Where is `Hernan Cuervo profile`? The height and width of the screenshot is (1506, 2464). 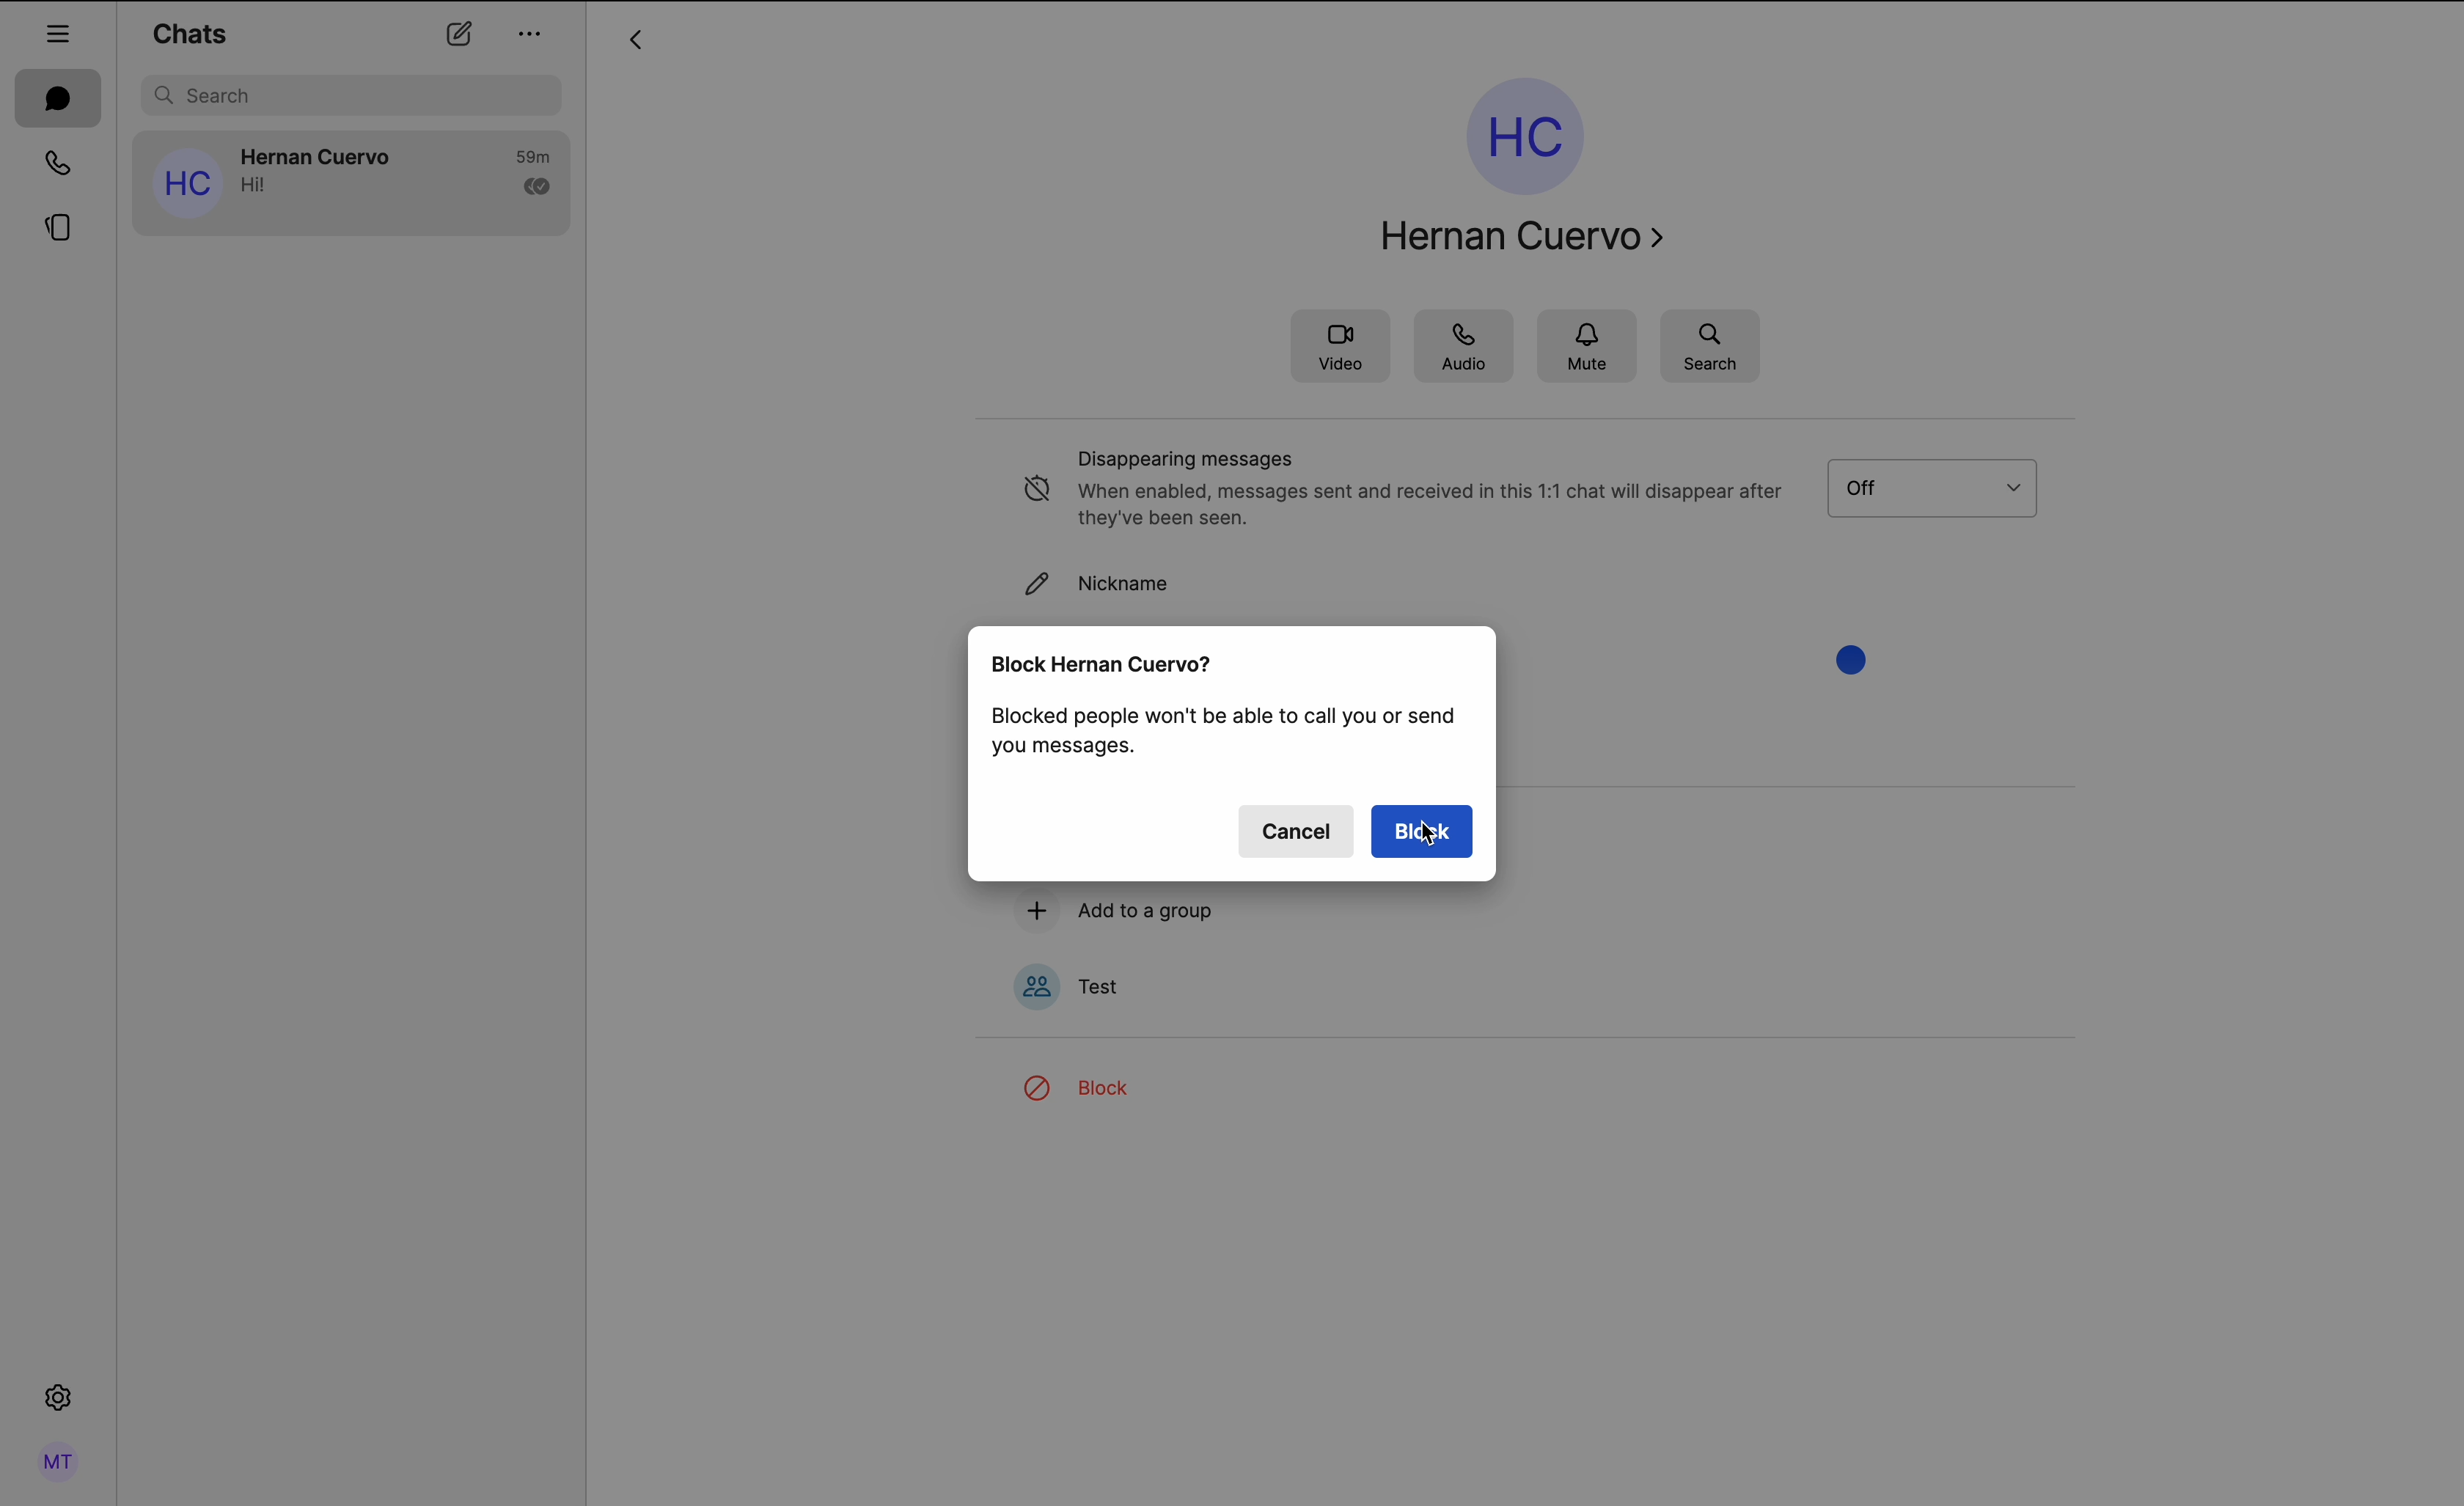 Hernan Cuervo profile is located at coordinates (1507, 159).